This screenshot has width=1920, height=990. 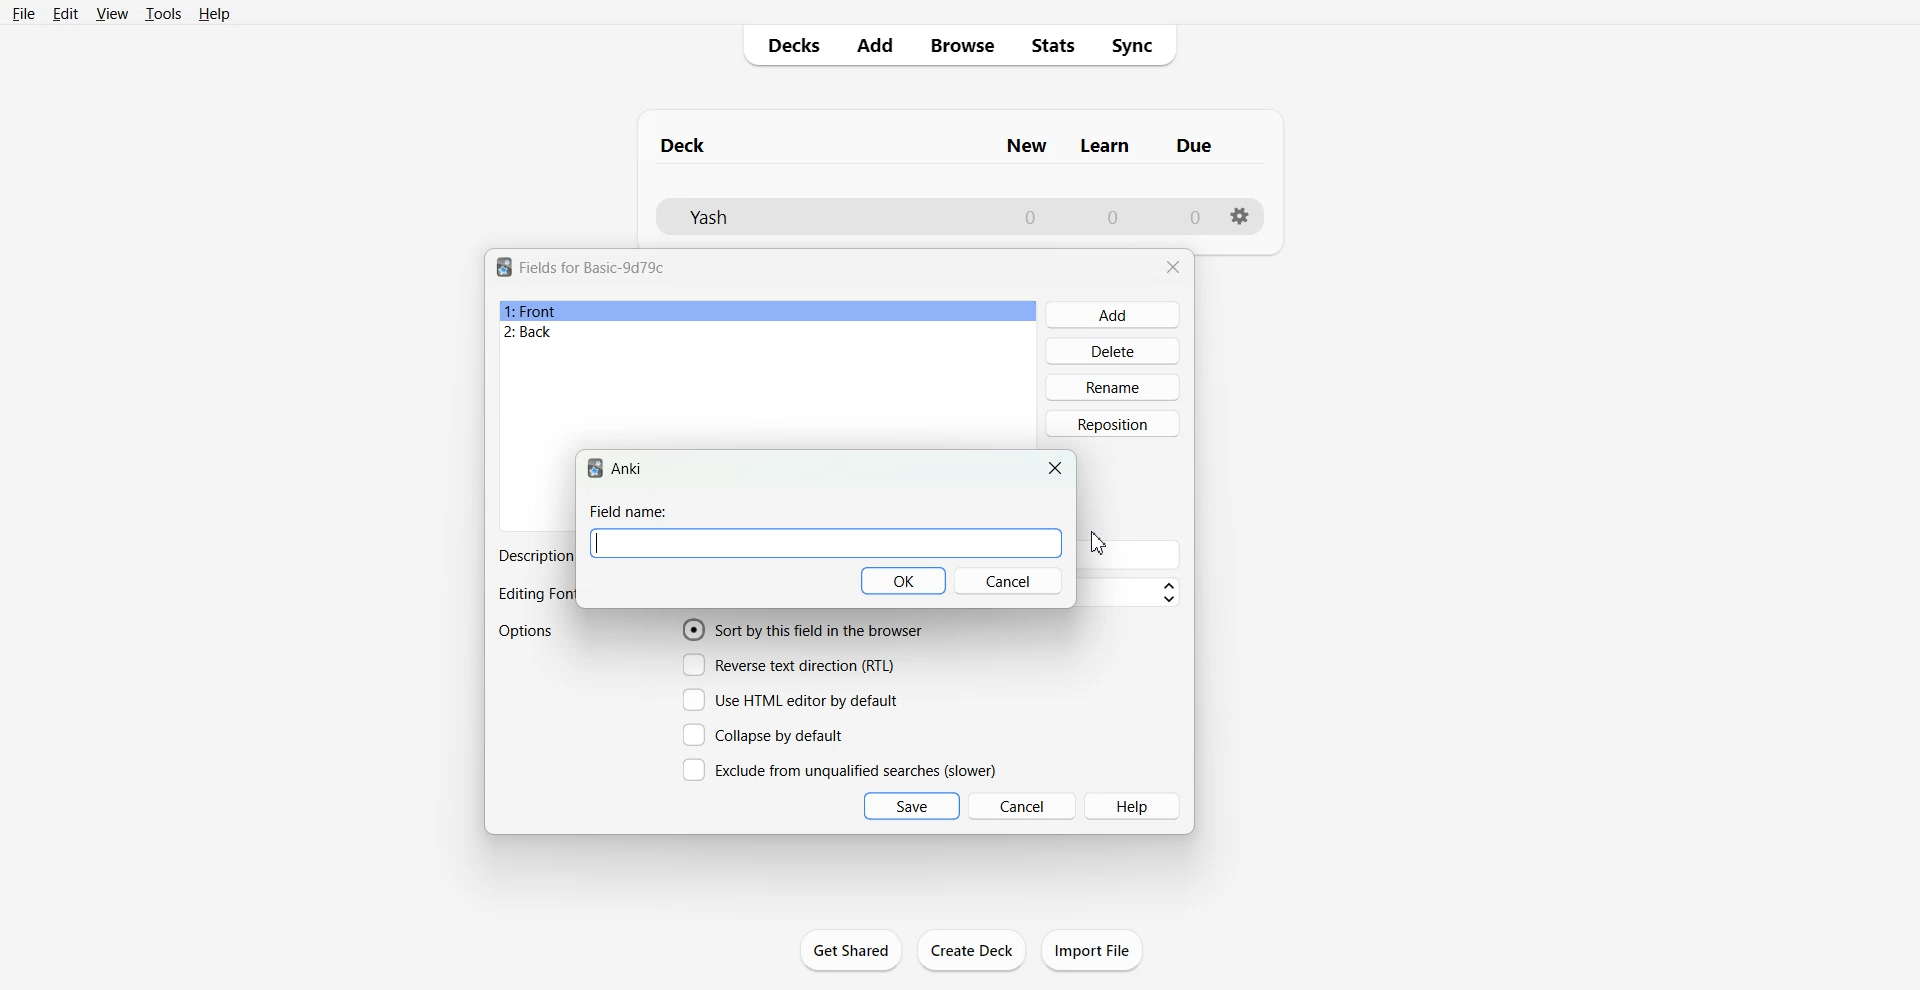 I want to click on Cursor, so click(x=1098, y=543).